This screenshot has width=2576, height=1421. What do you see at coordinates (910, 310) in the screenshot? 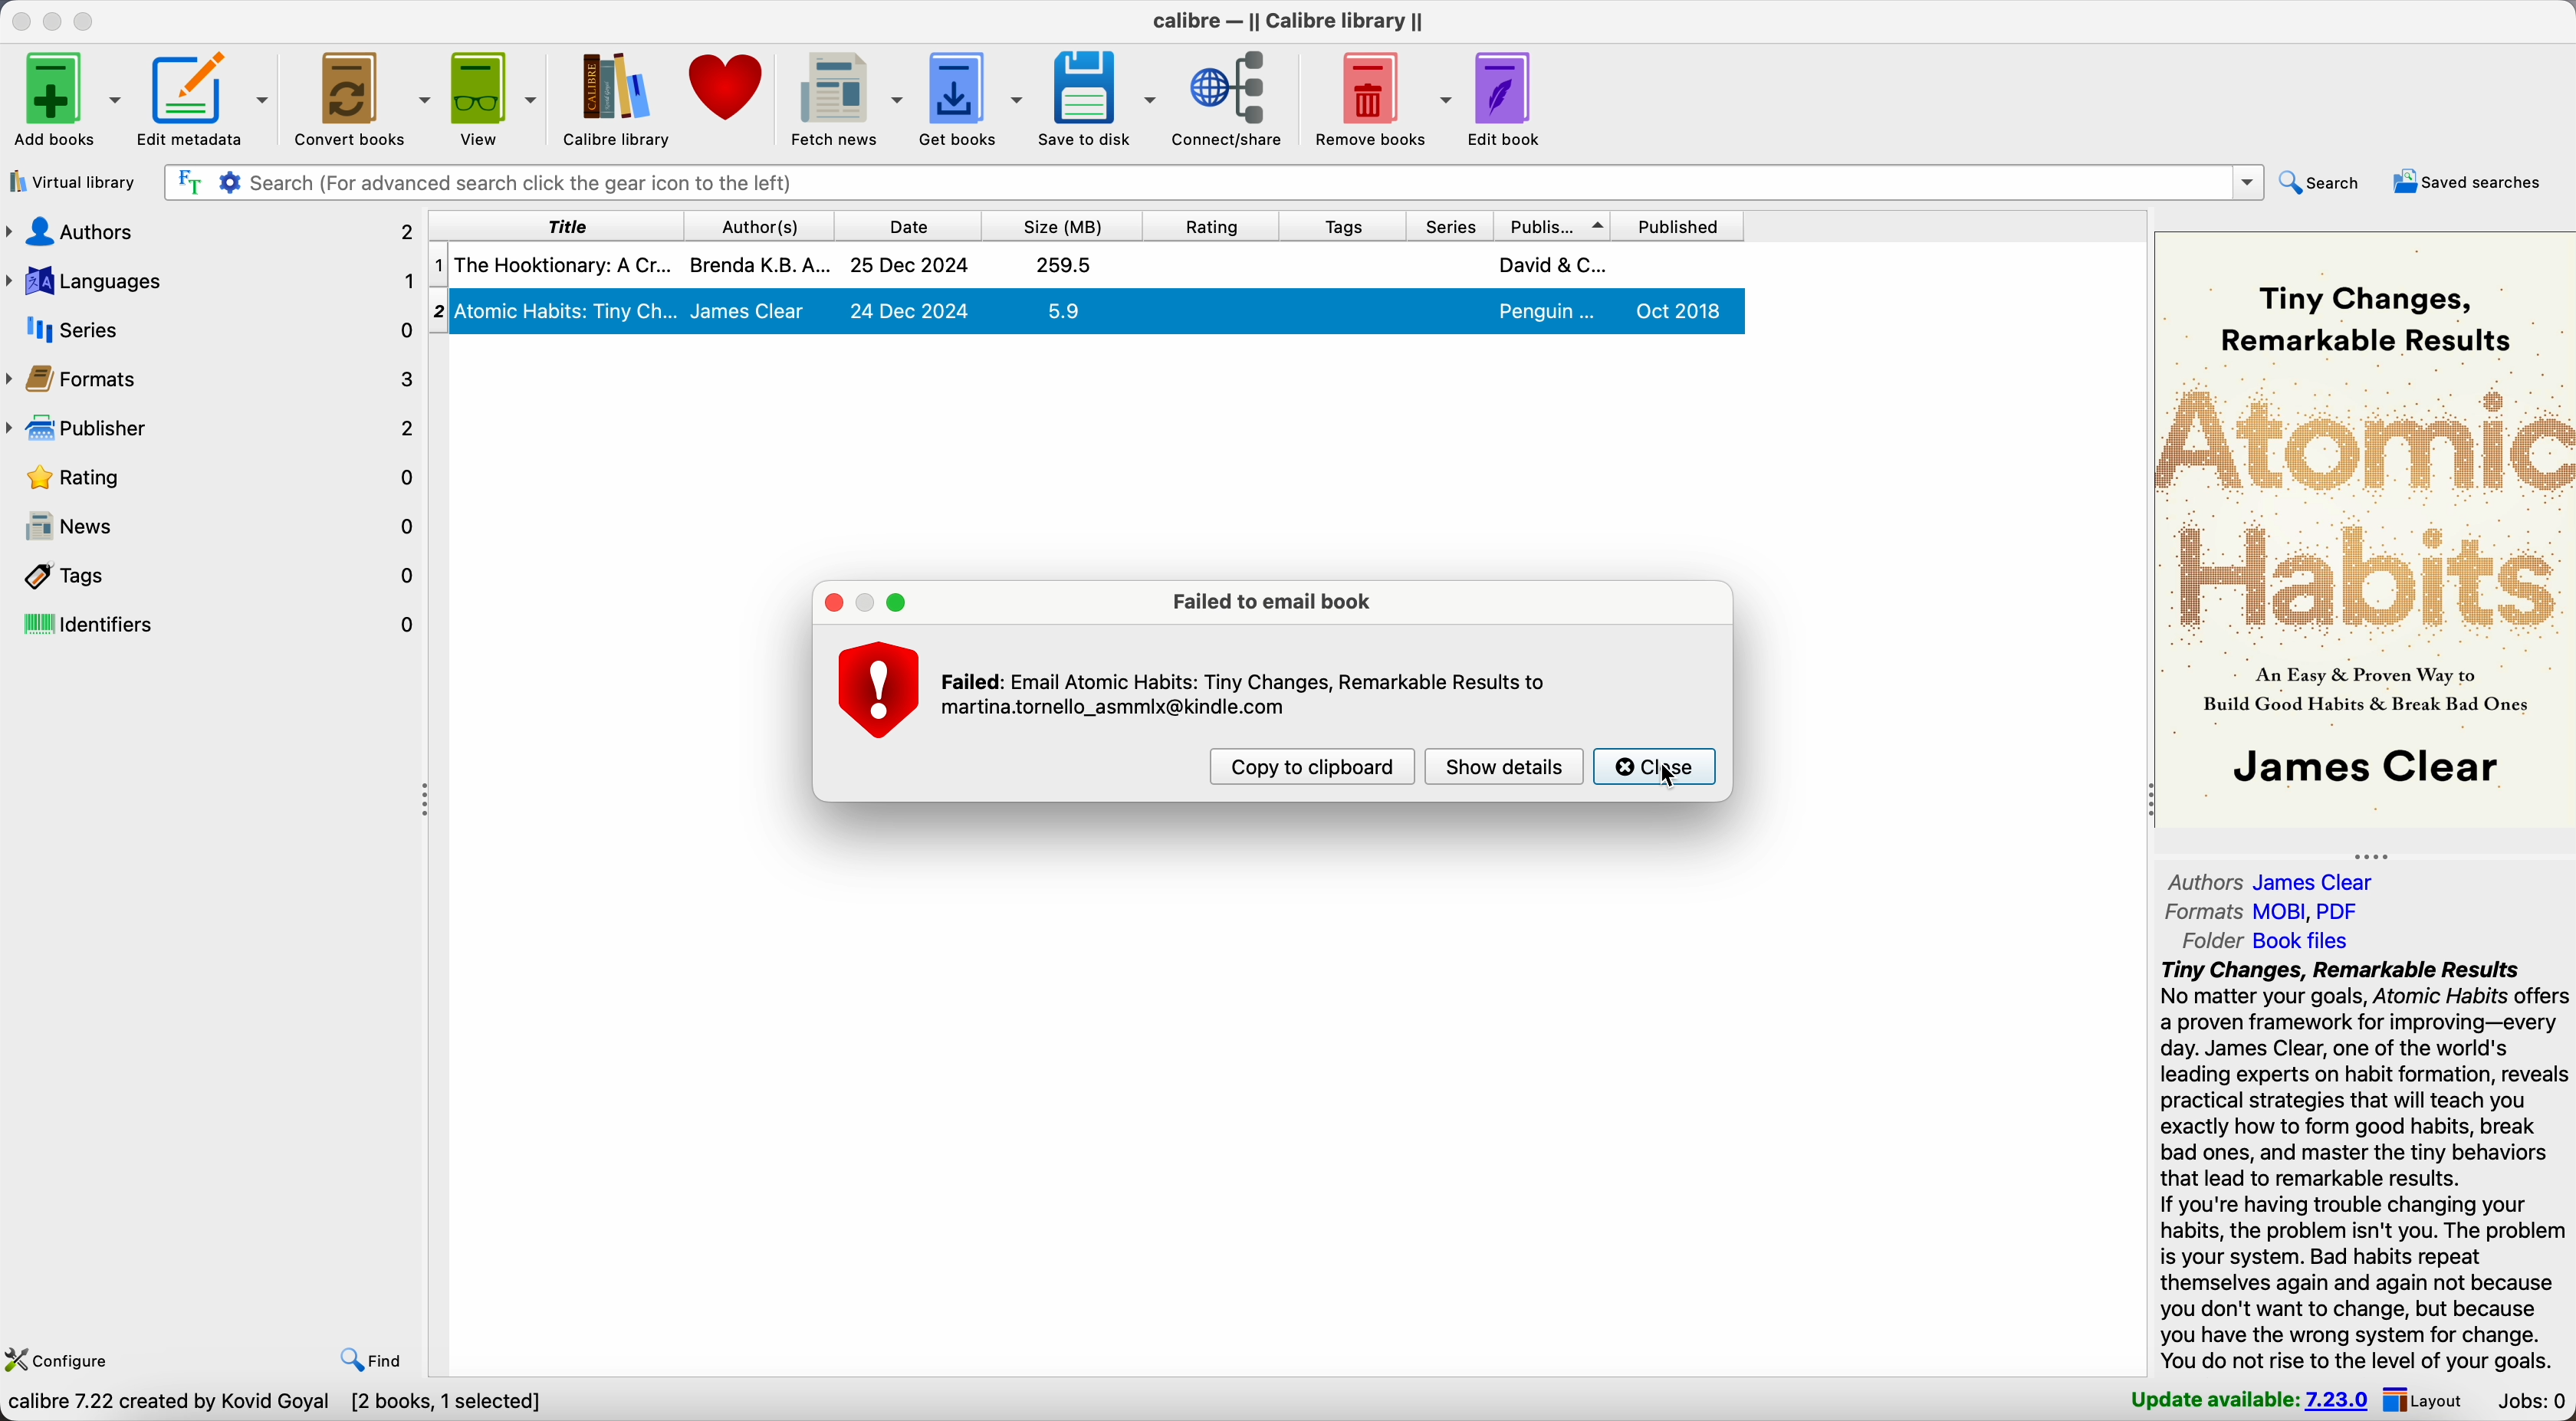
I see `24 Dec 2024` at bounding box center [910, 310].